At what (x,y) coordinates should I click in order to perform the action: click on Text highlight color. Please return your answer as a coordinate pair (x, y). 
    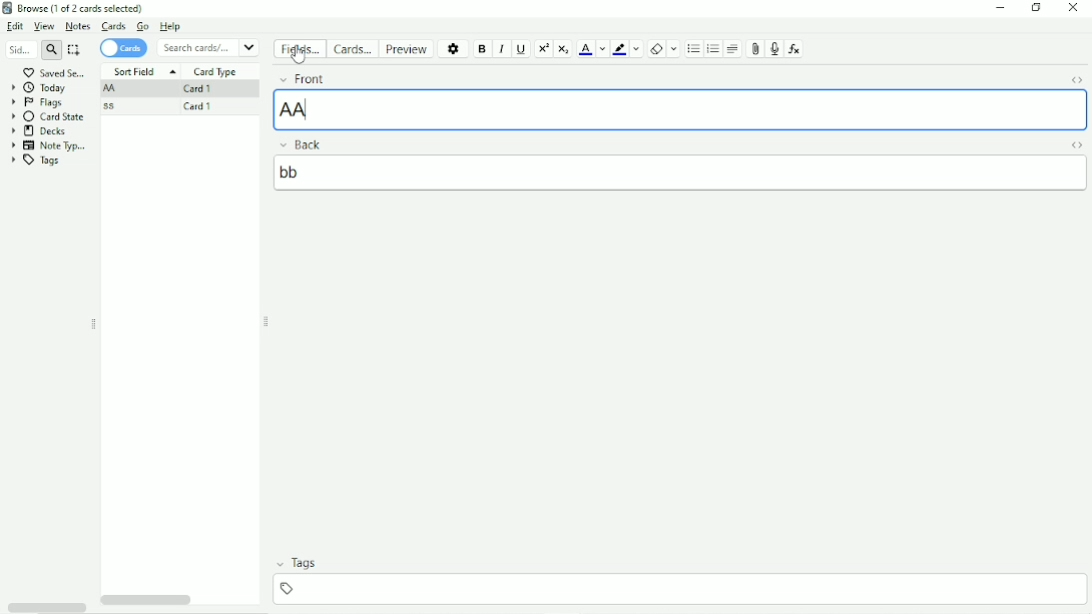
    Looking at the image, I should click on (619, 49).